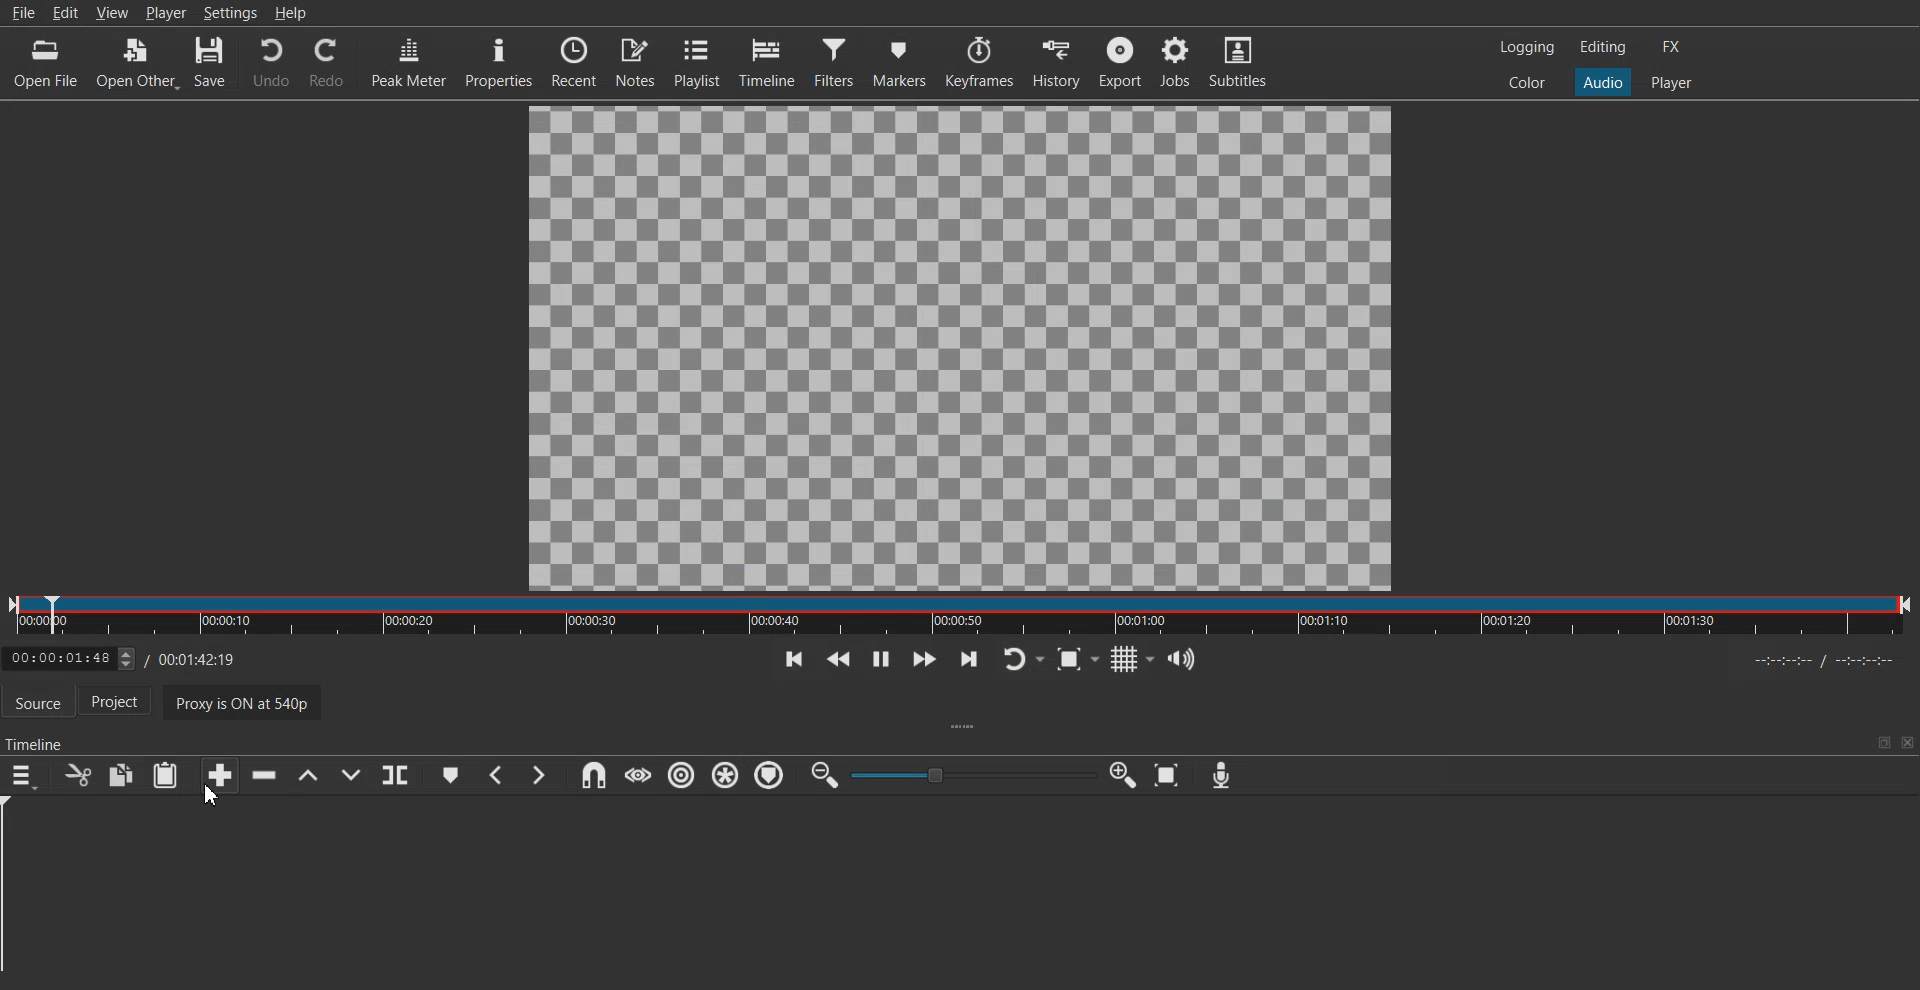  What do you see at coordinates (980, 61) in the screenshot?
I see `Keyframes` at bounding box center [980, 61].